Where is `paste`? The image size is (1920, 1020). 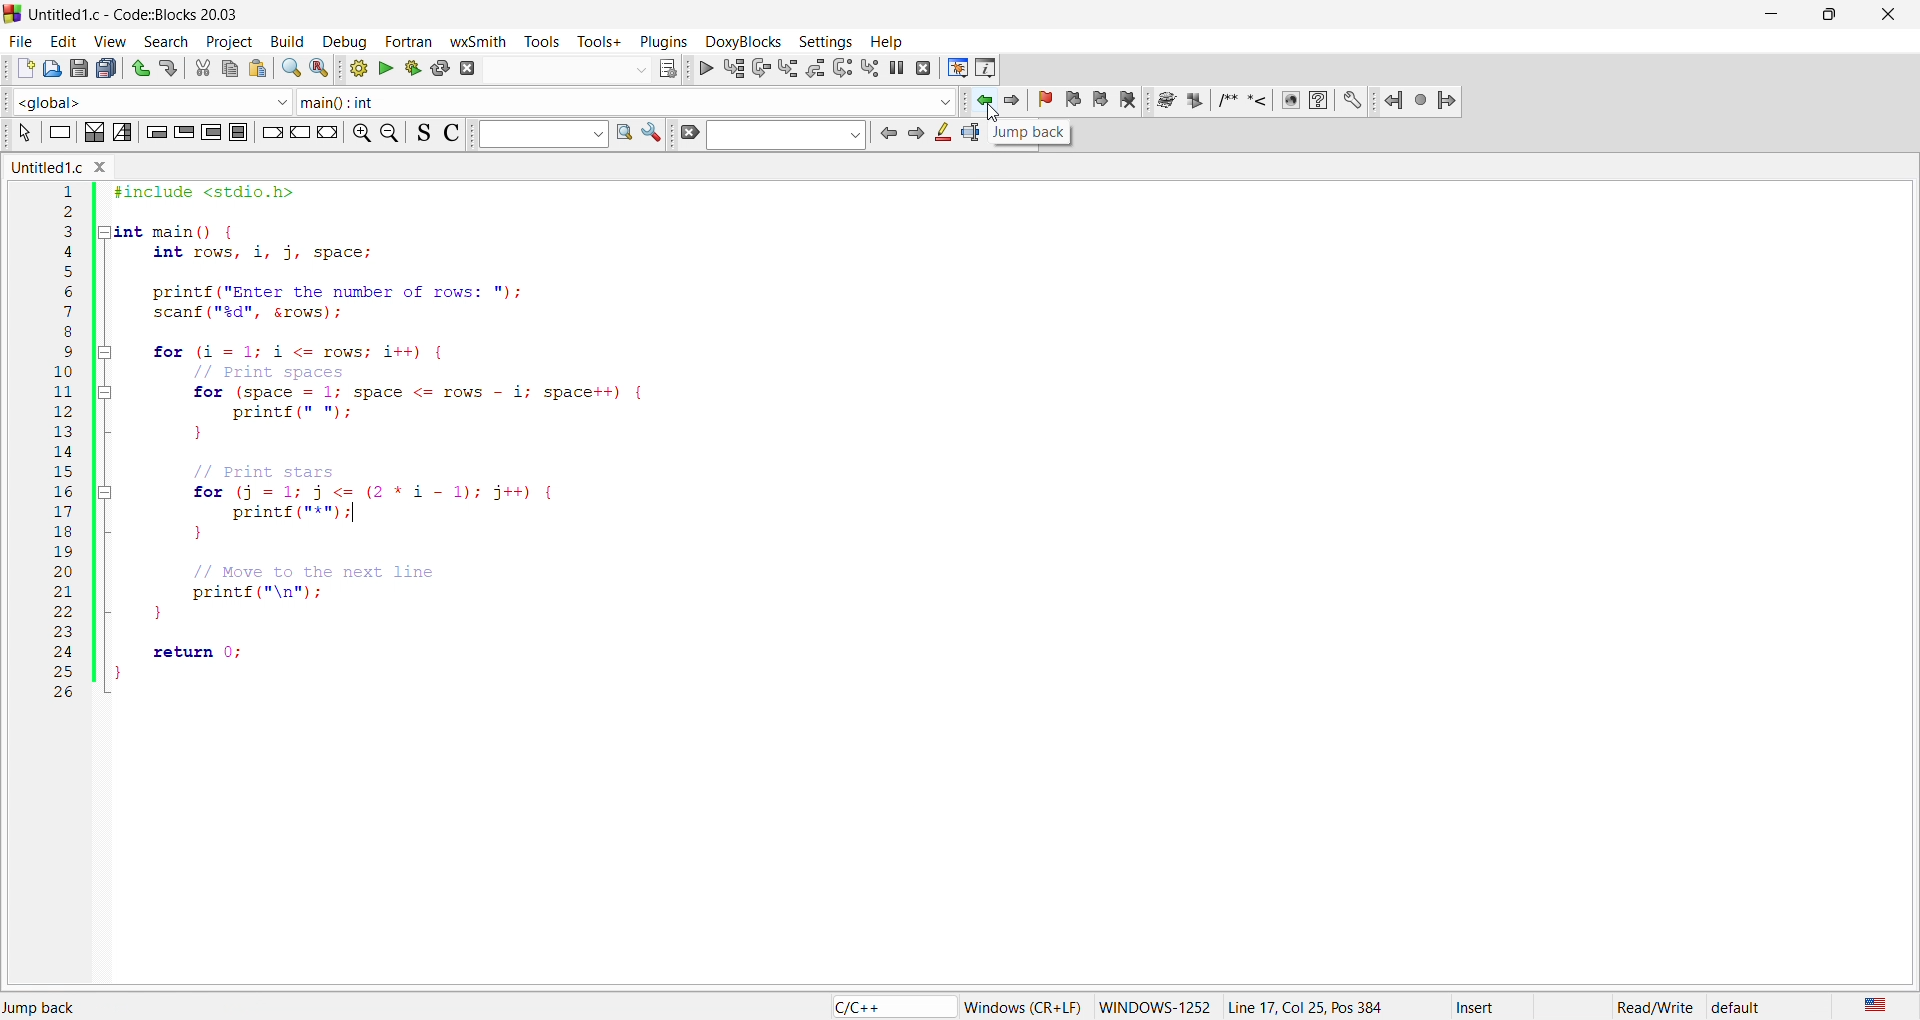
paste is located at coordinates (258, 66).